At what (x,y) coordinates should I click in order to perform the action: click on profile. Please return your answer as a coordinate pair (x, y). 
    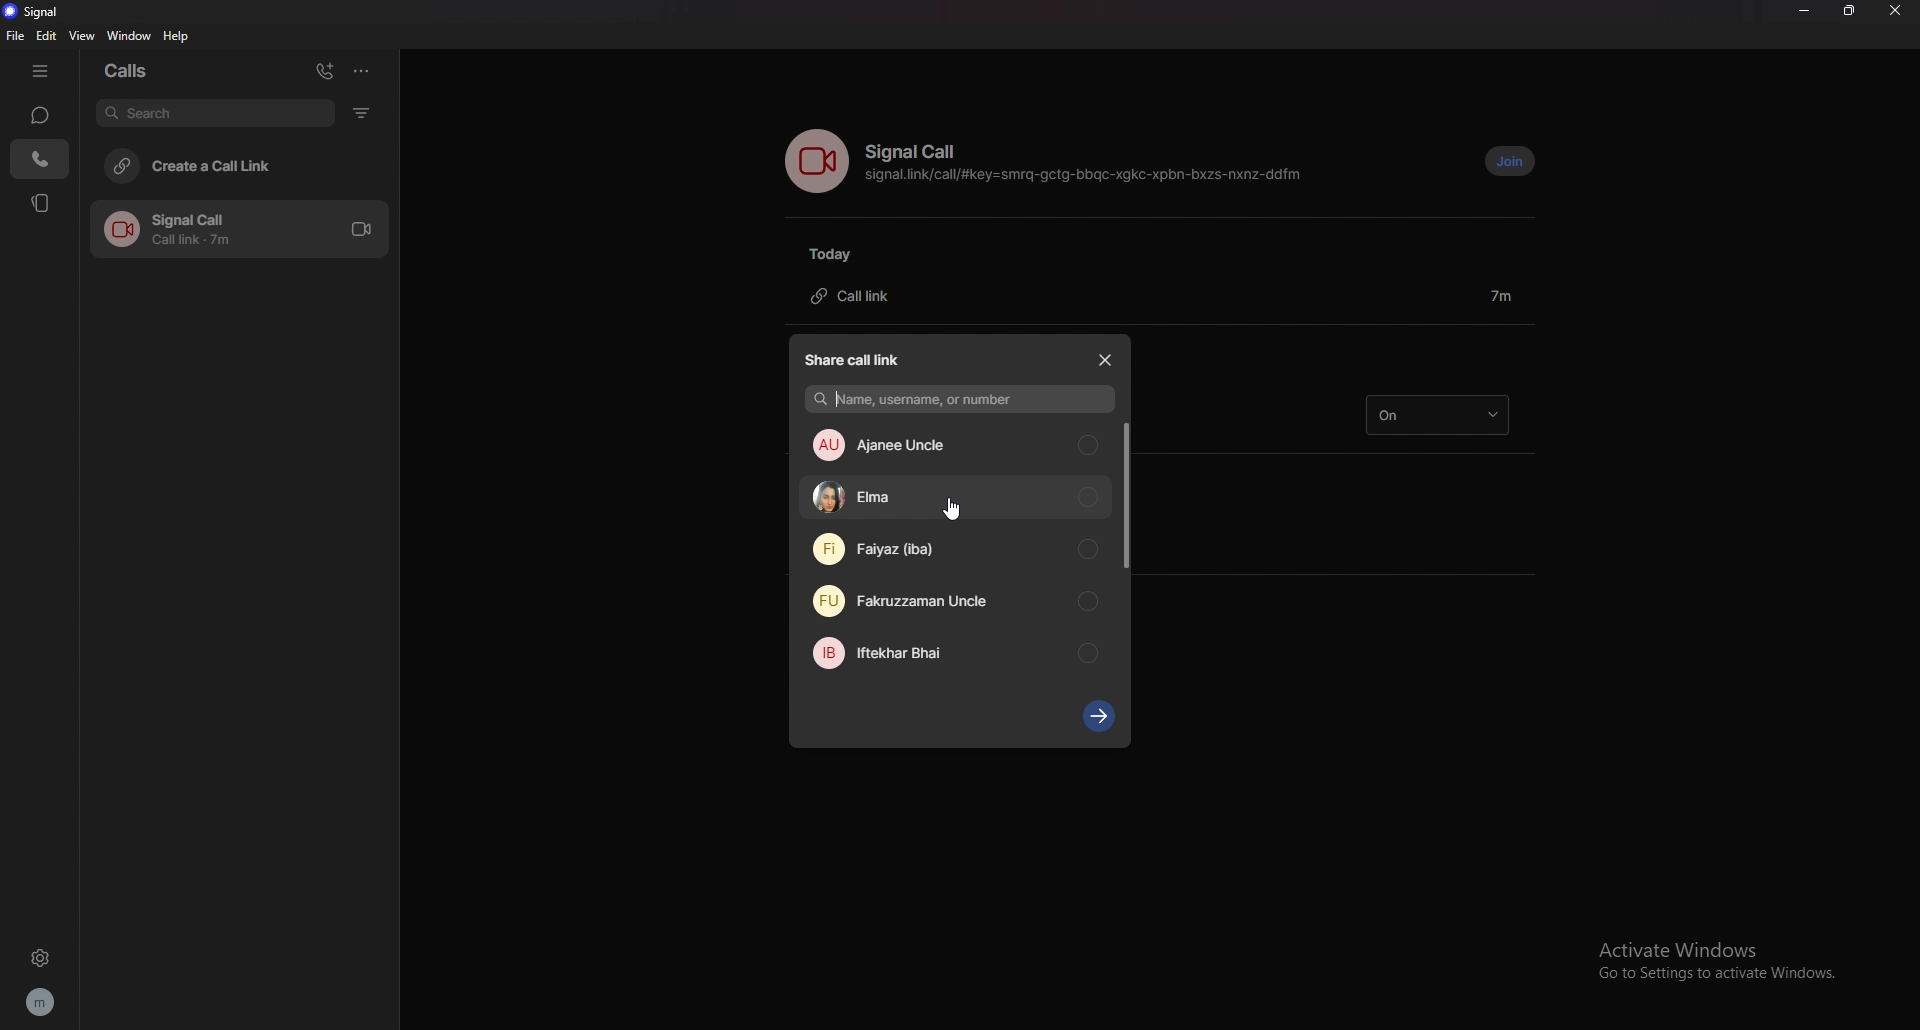
    Looking at the image, I should click on (39, 1003).